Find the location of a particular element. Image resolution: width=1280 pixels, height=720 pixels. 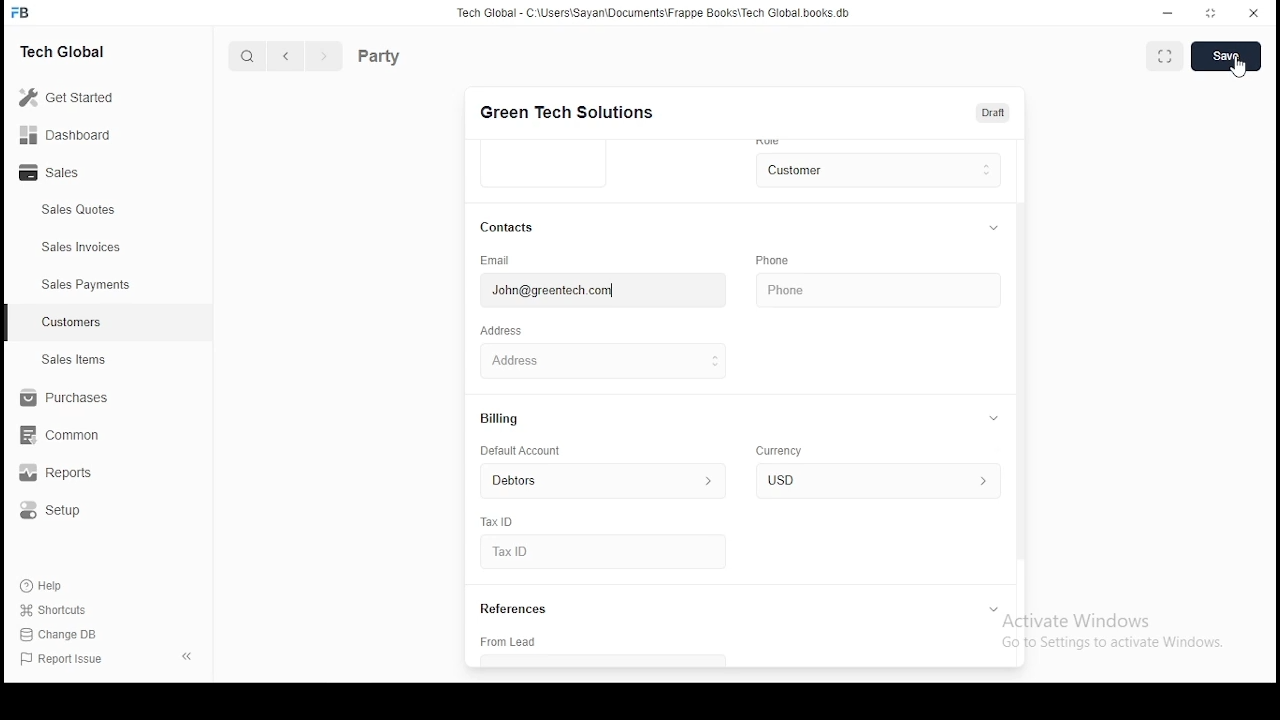

address is located at coordinates (568, 359).